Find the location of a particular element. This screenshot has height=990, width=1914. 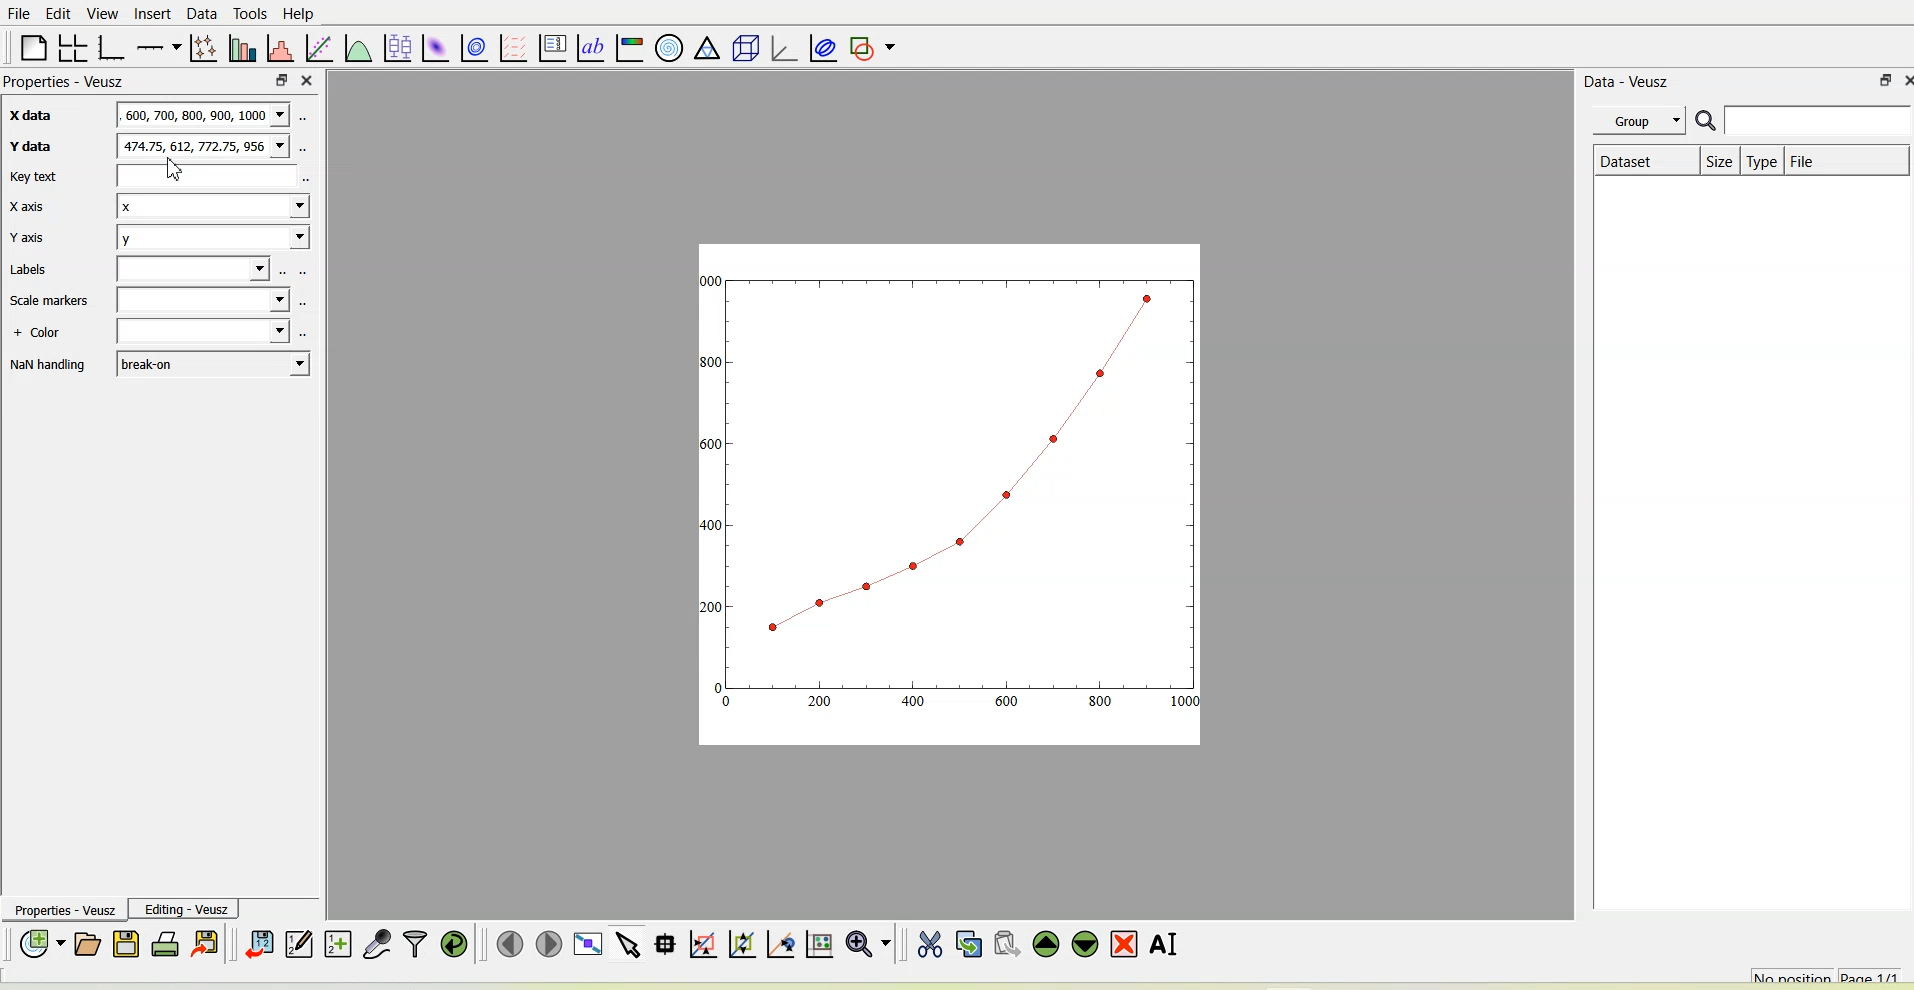

Plot a function is located at coordinates (358, 48).